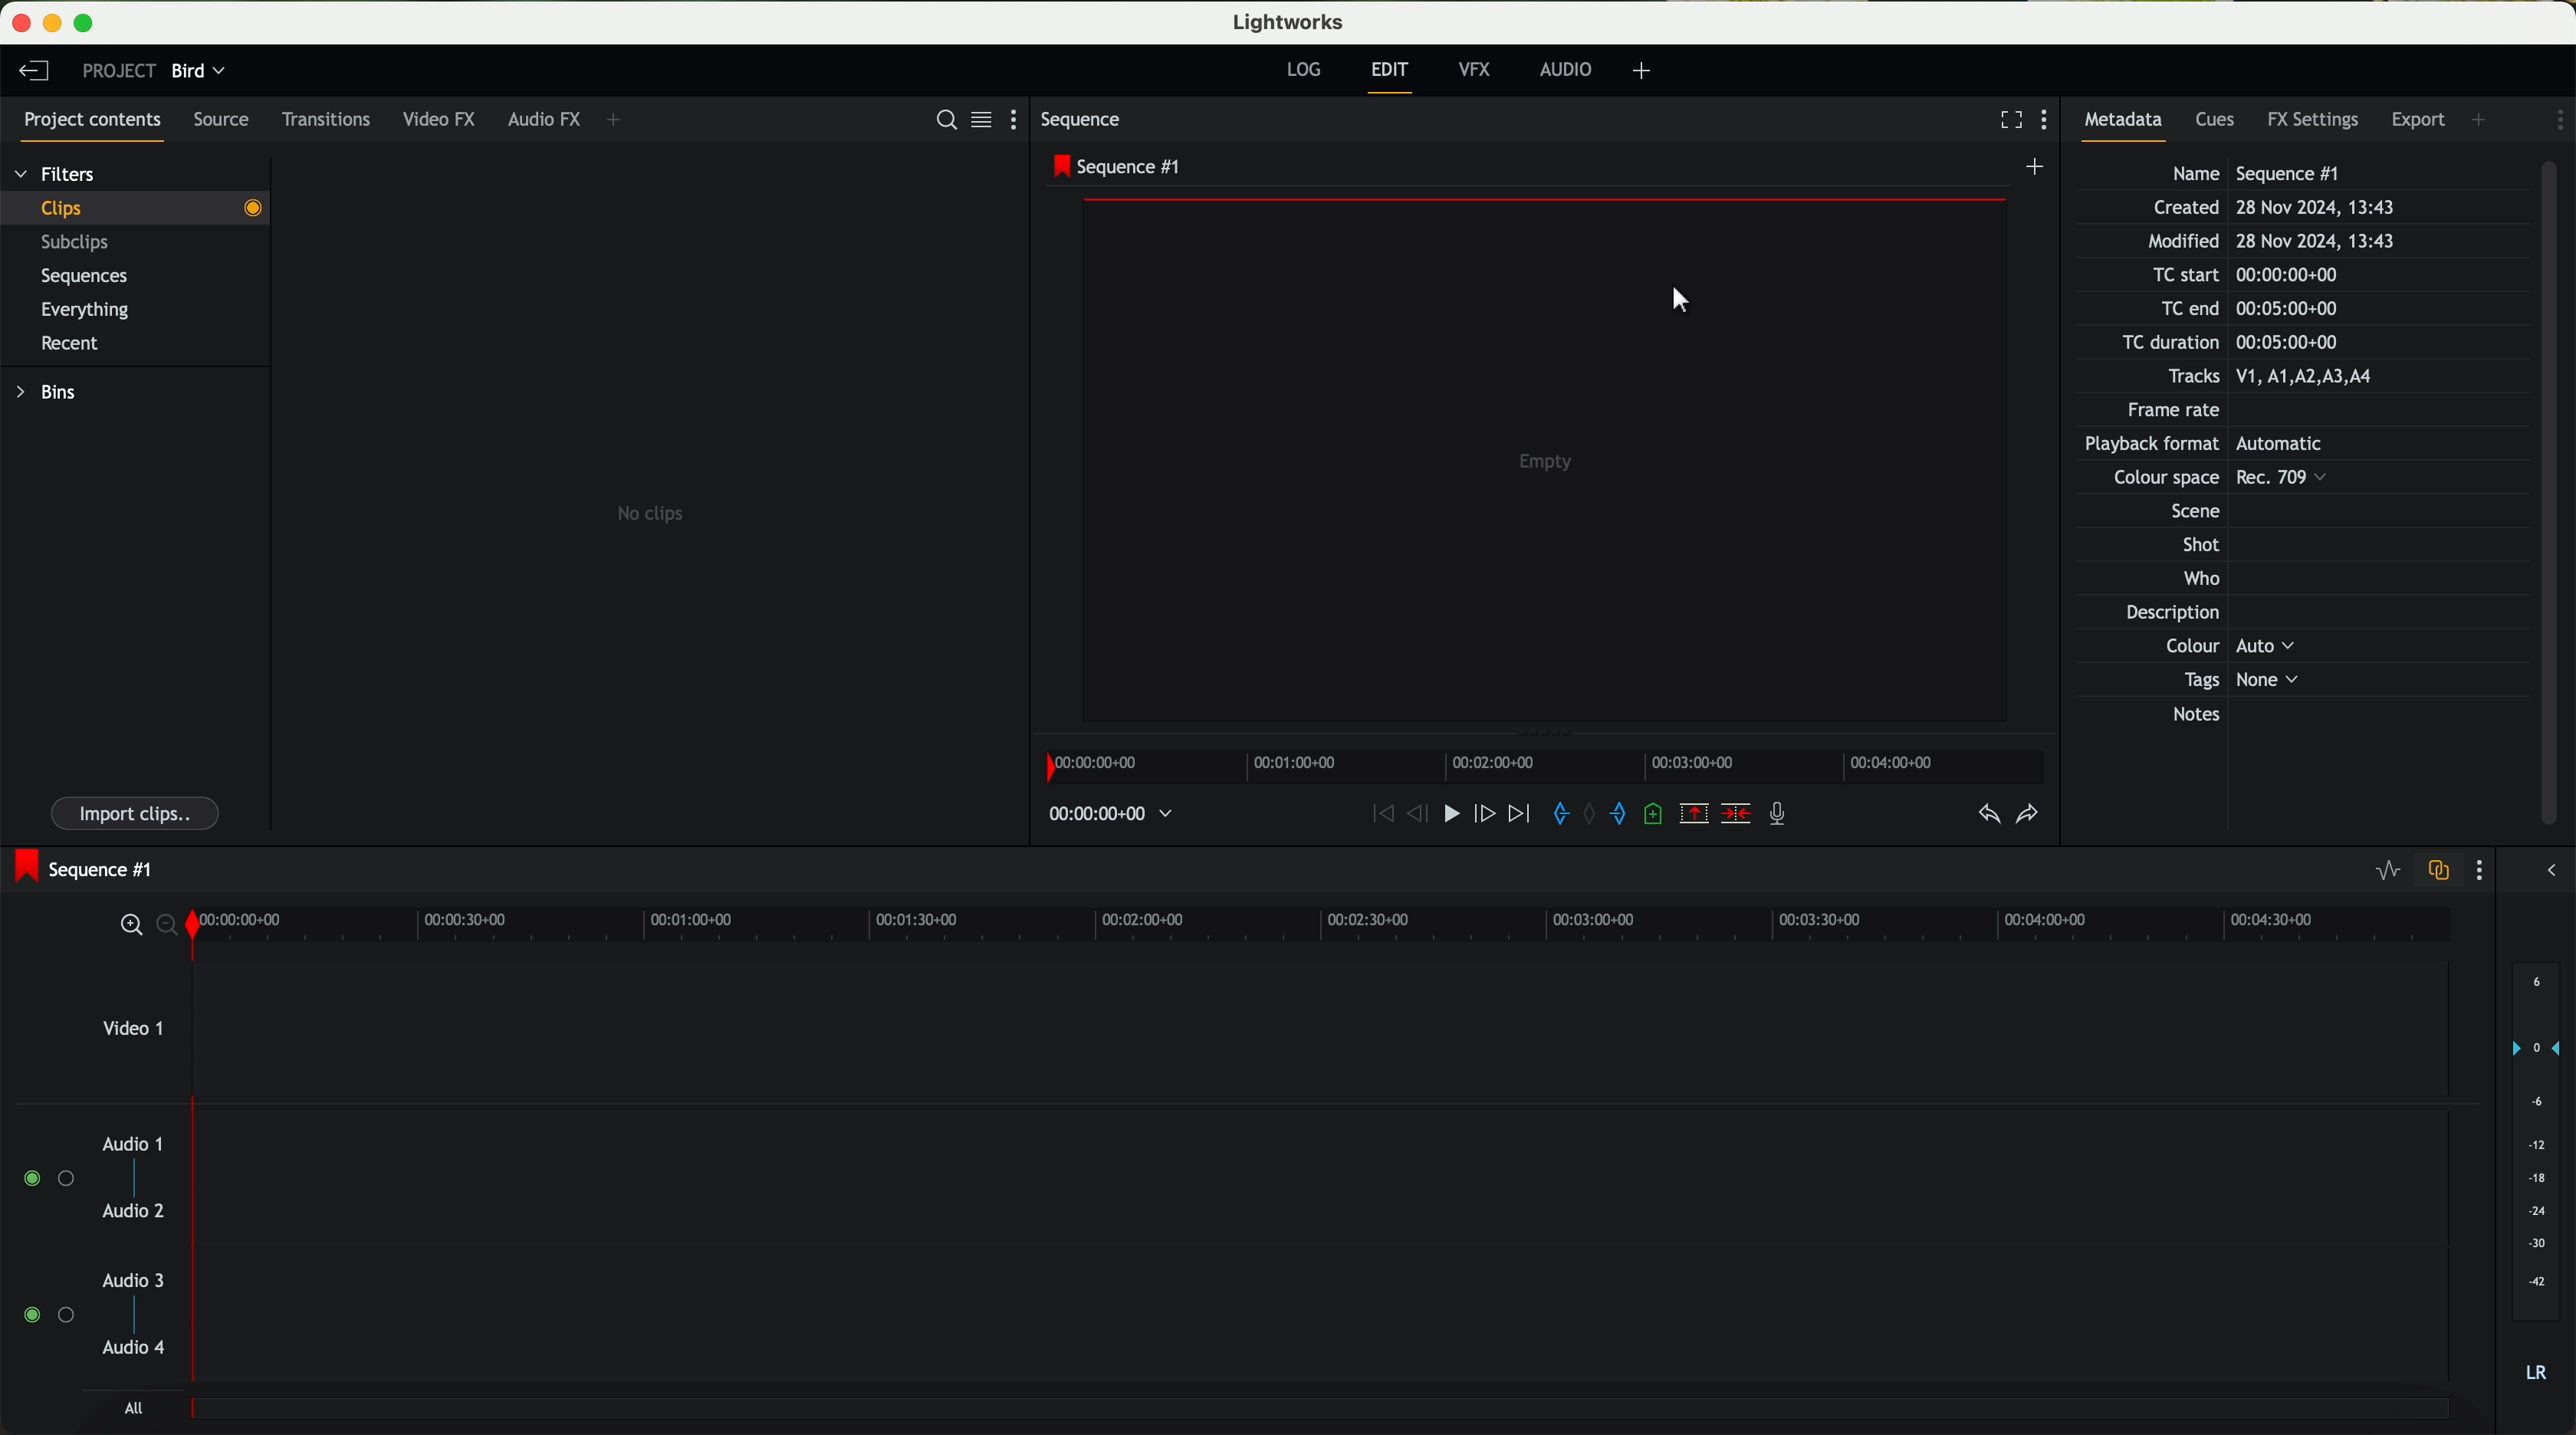 This screenshot has height=1435, width=2576. Describe the element at coordinates (1490, 814) in the screenshot. I see `nudge one frame foward` at that location.